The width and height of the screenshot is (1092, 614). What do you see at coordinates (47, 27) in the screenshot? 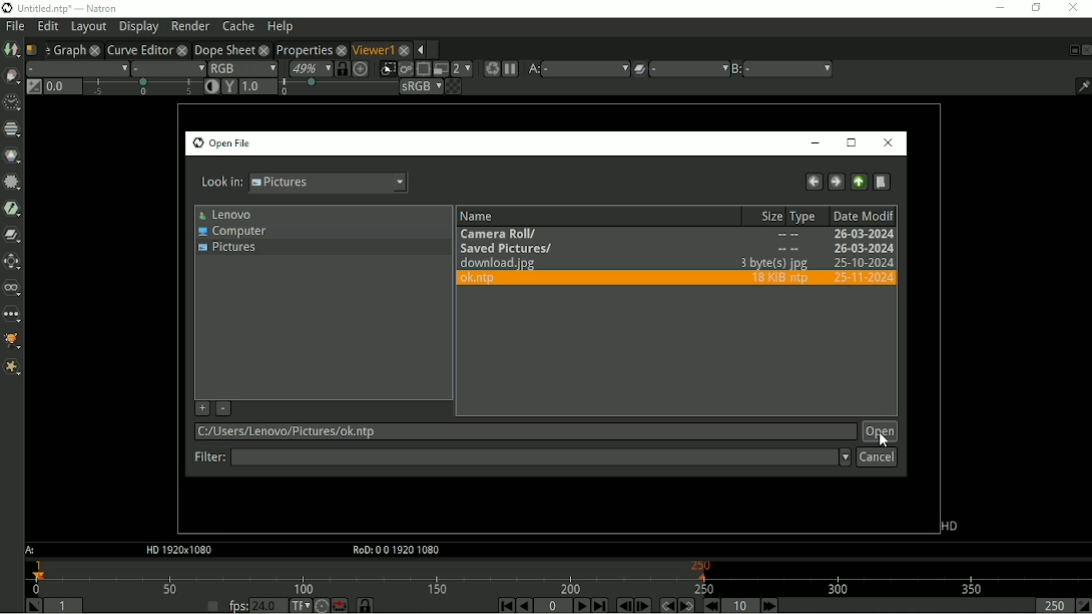
I see `Edit` at bounding box center [47, 27].